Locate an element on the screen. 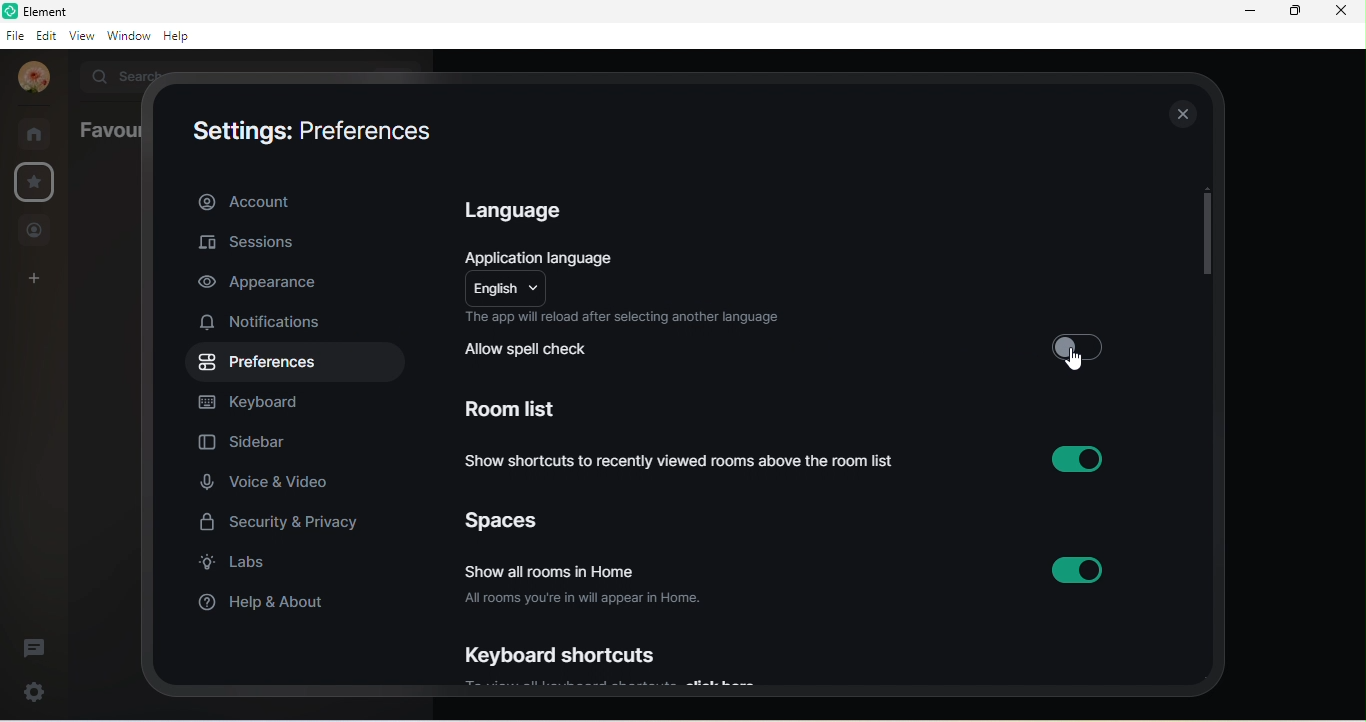 This screenshot has width=1366, height=722. close is located at coordinates (1343, 12).